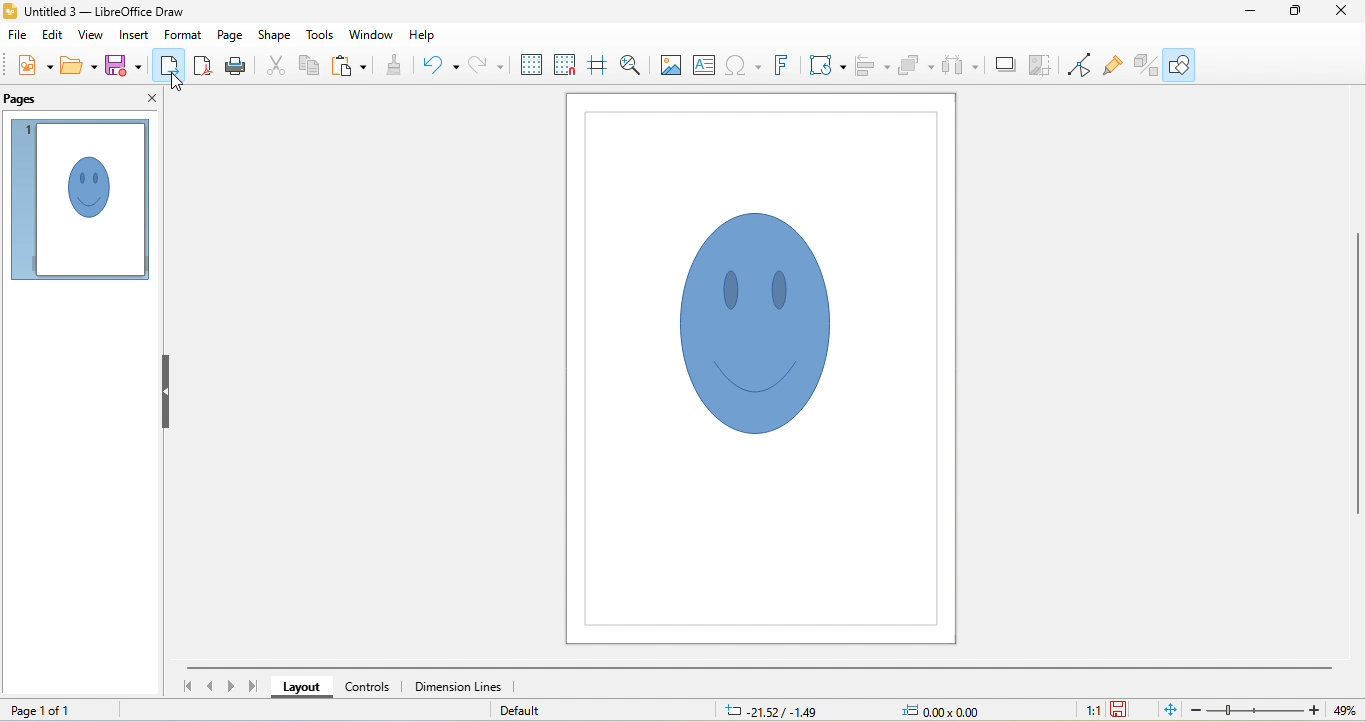  Describe the element at coordinates (254, 685) in the screenshot. I see `last ` at that location.